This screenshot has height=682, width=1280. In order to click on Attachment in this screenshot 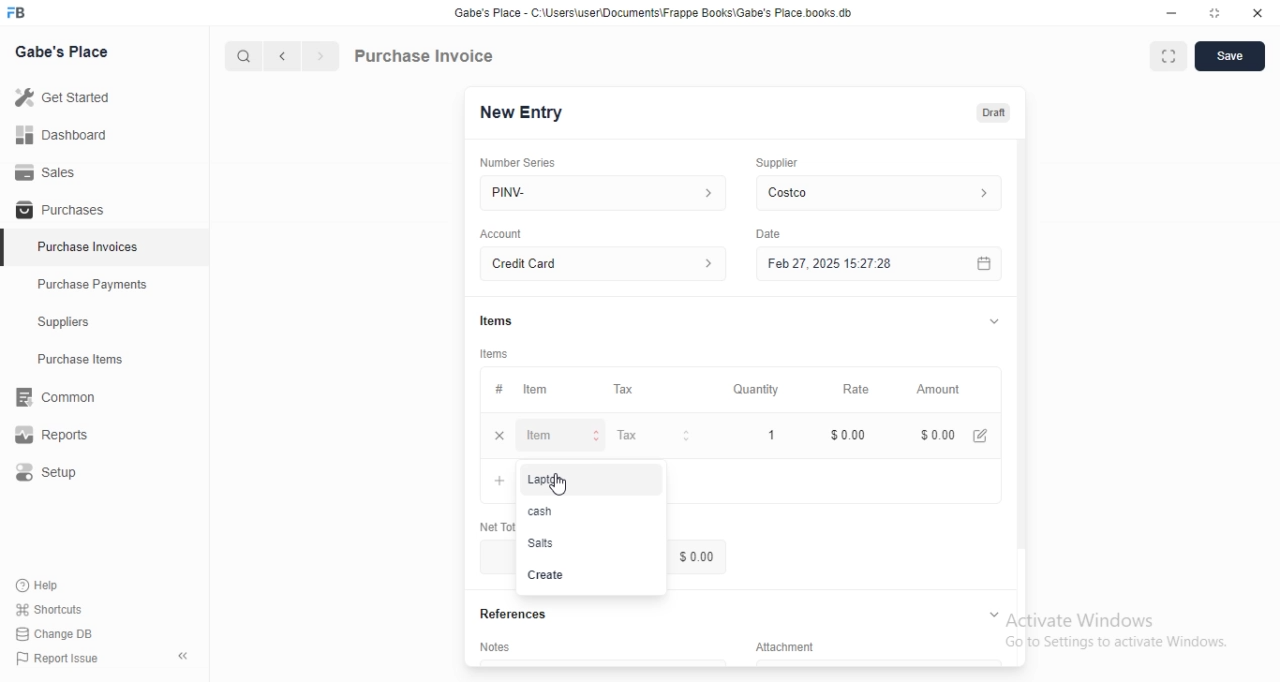, I will do `click(785, 646)`.